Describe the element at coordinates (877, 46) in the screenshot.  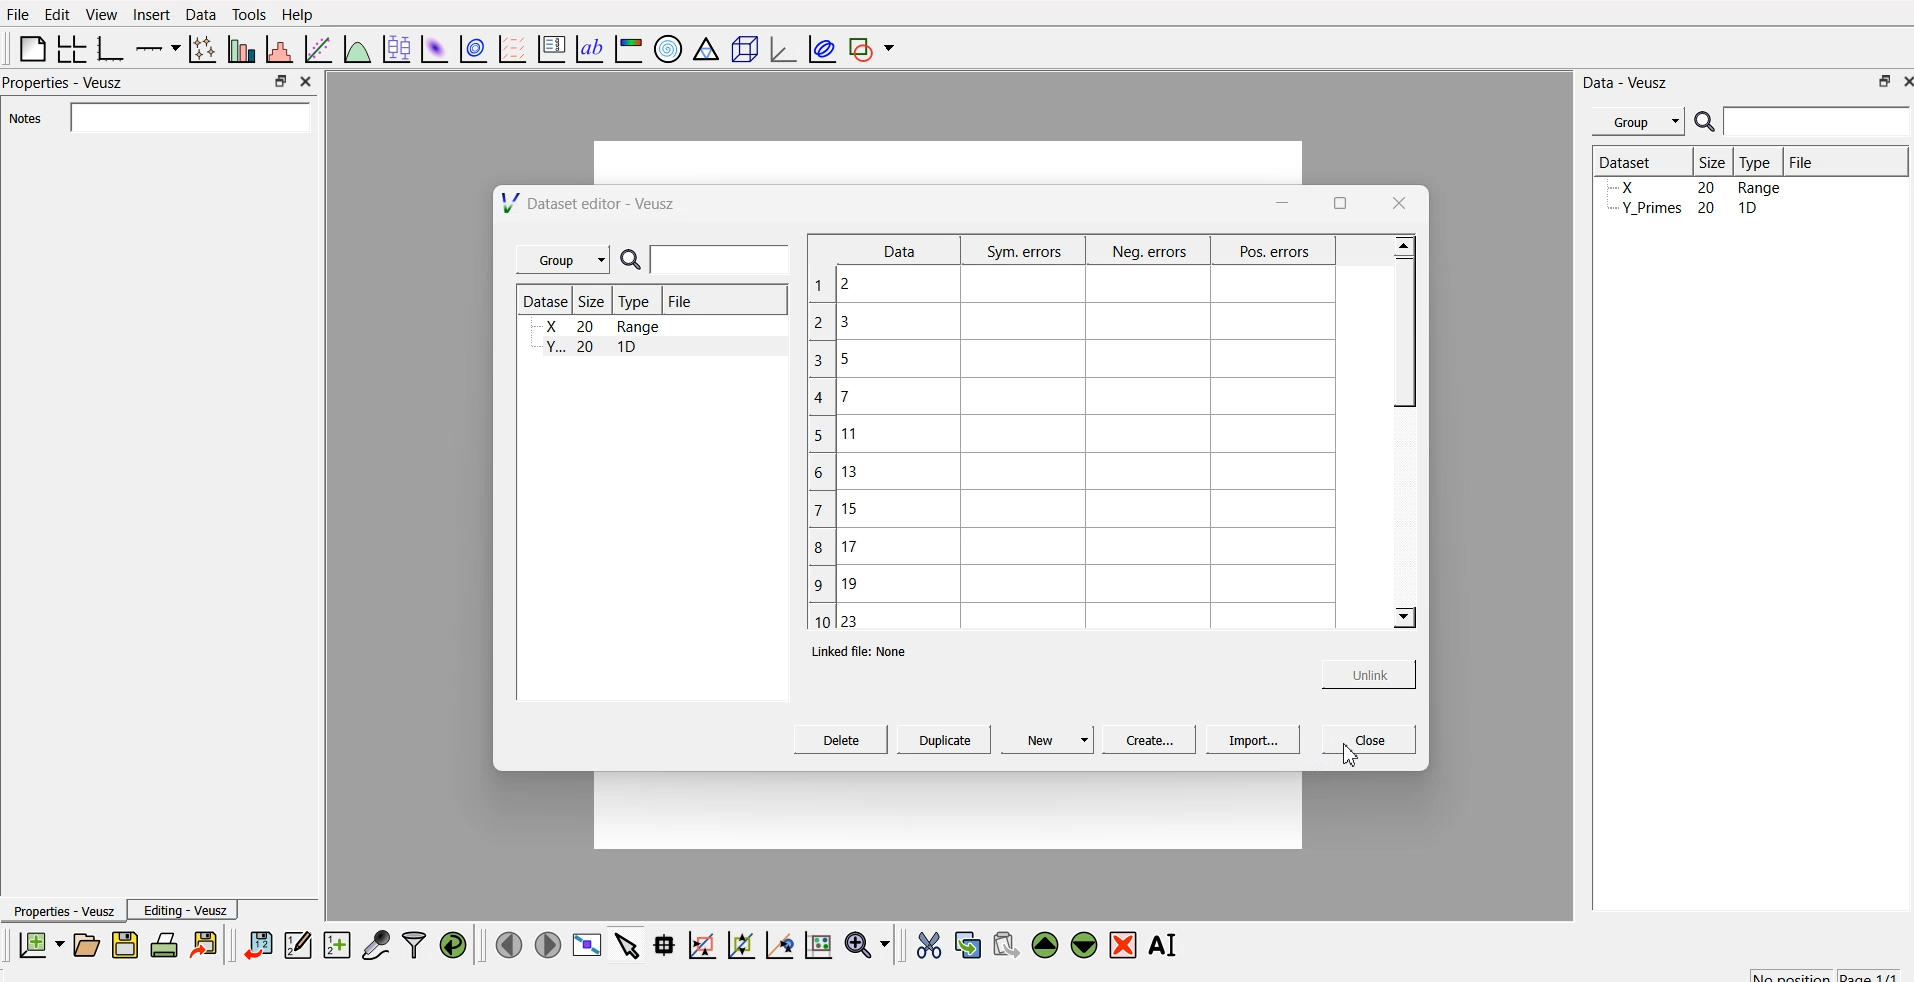
I see `add shape to plot` at that location.